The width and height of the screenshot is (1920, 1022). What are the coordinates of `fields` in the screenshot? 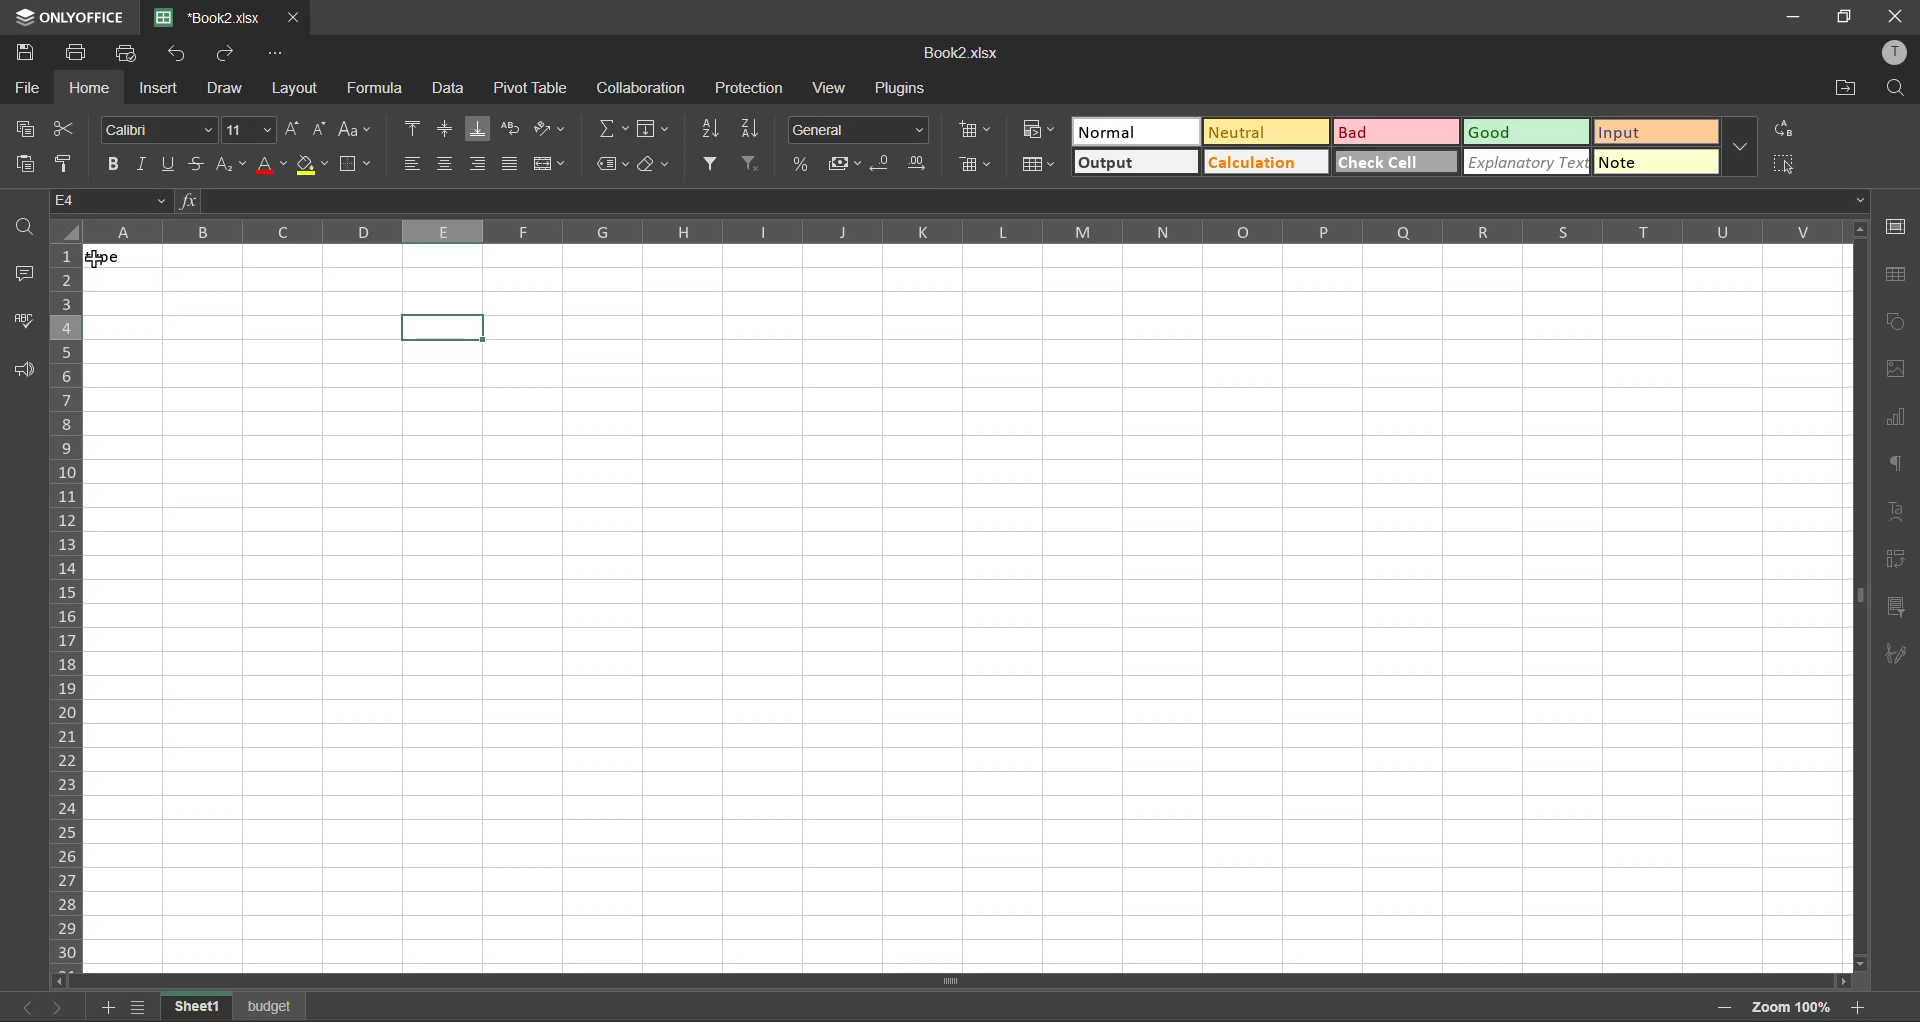 It's located at (654, 128).